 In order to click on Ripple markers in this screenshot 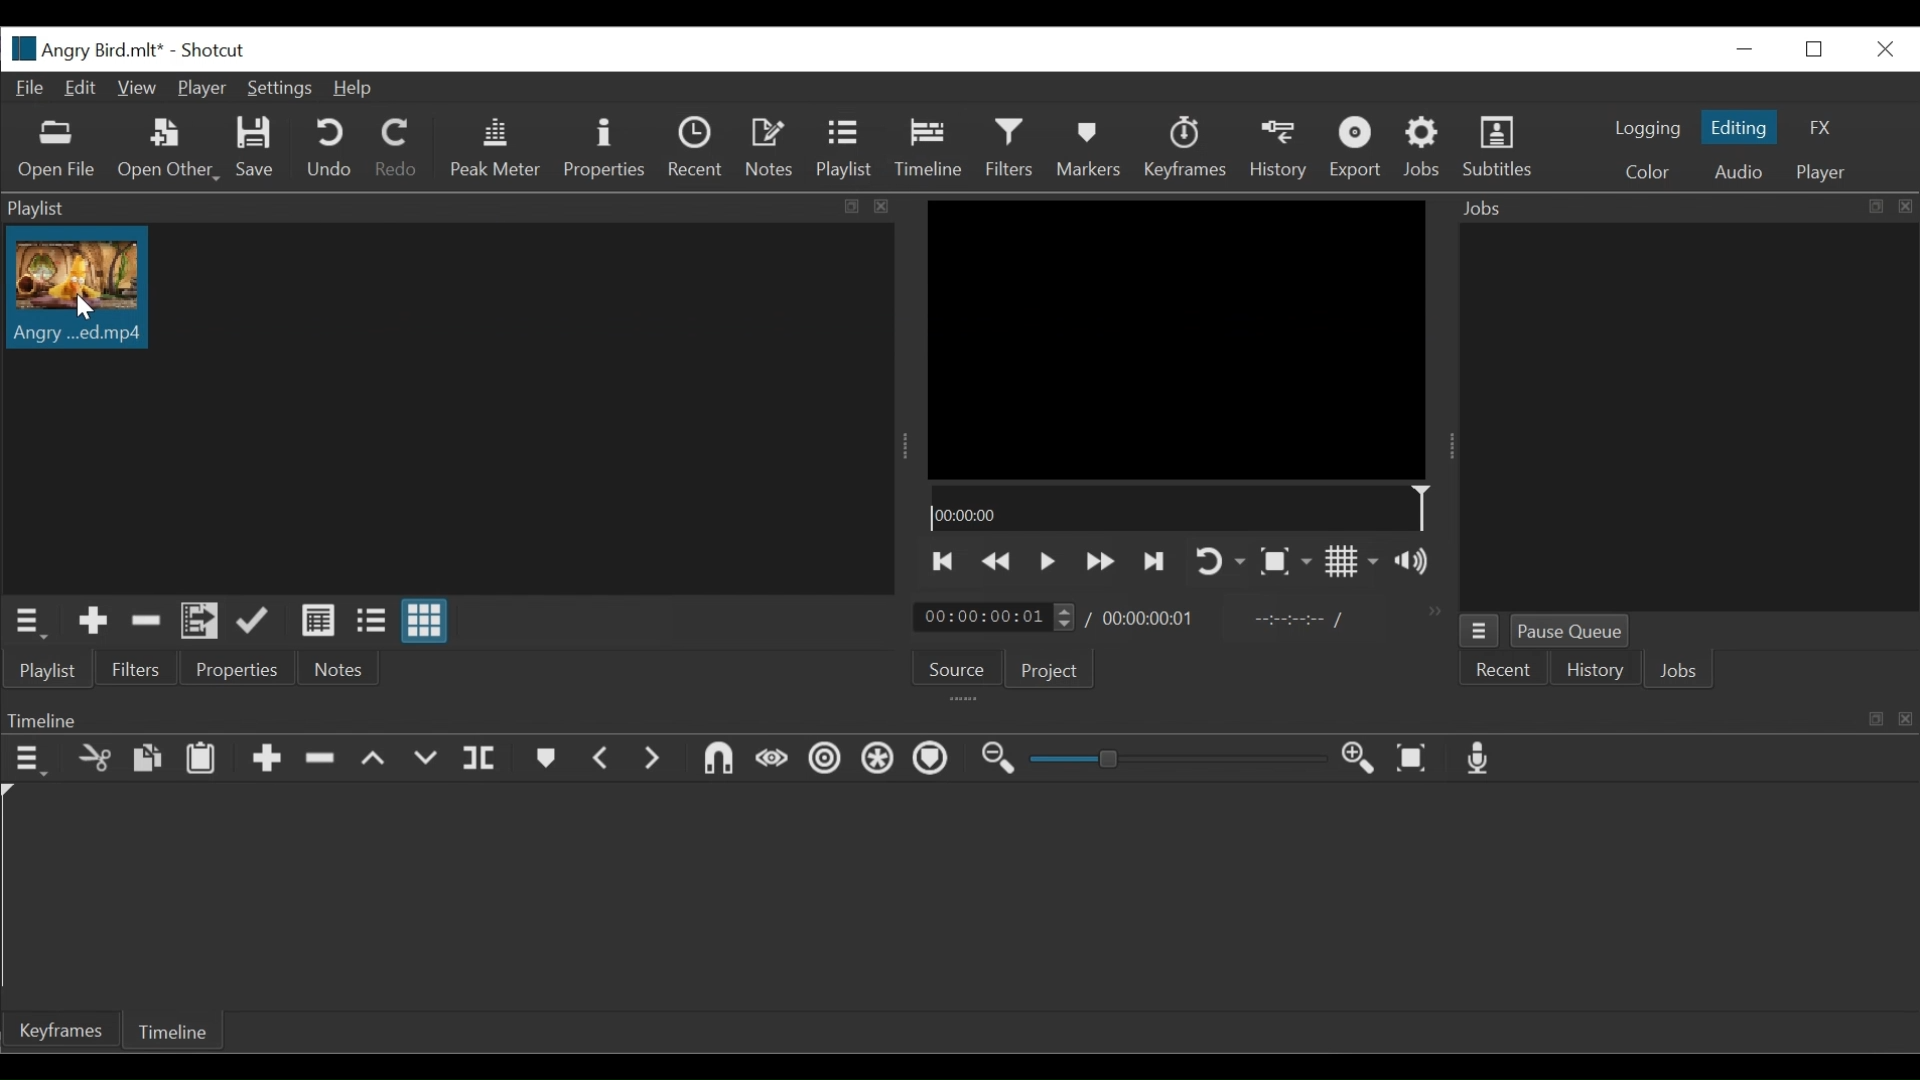, I will do `click(935, 759)`.